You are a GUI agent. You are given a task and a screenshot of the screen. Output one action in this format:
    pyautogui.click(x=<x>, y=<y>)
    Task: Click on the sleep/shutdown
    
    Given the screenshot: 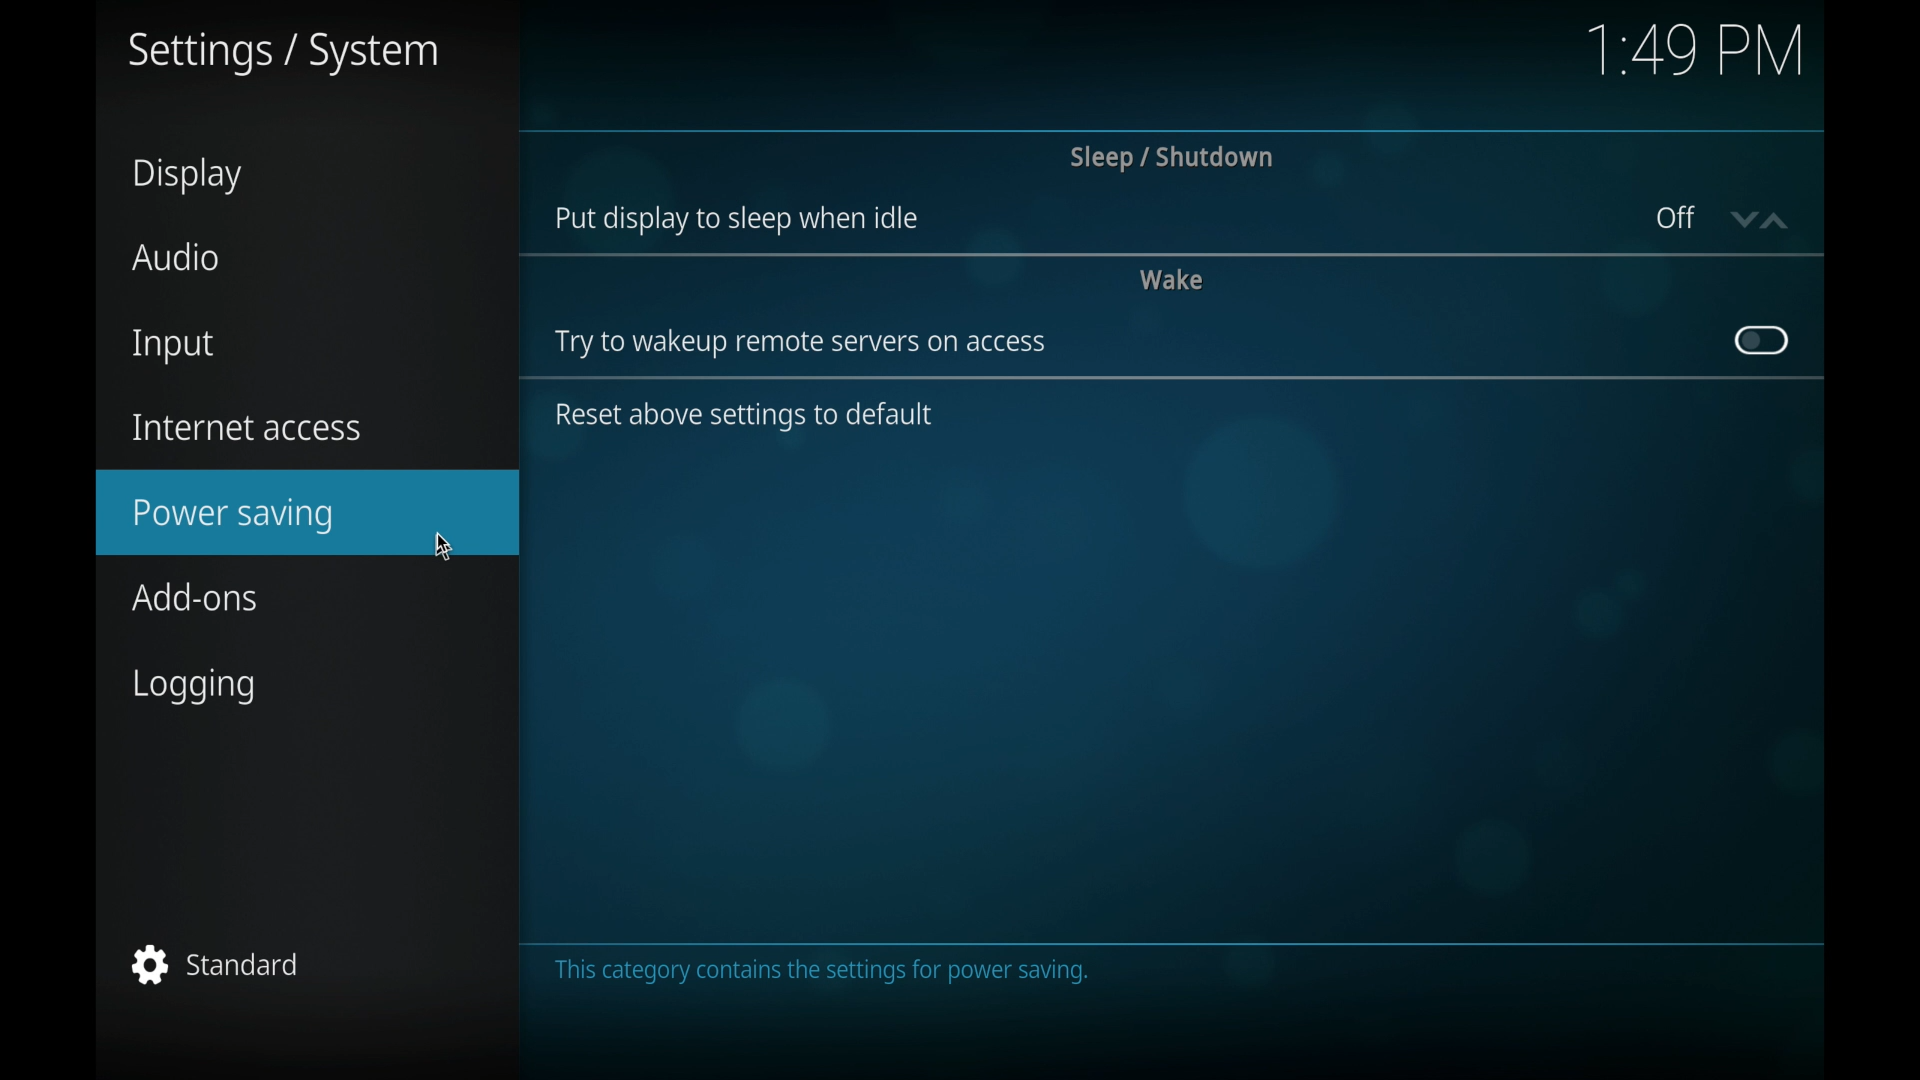 What is the action you would take?
    pyautogui.click(x=1171, y=157)
    